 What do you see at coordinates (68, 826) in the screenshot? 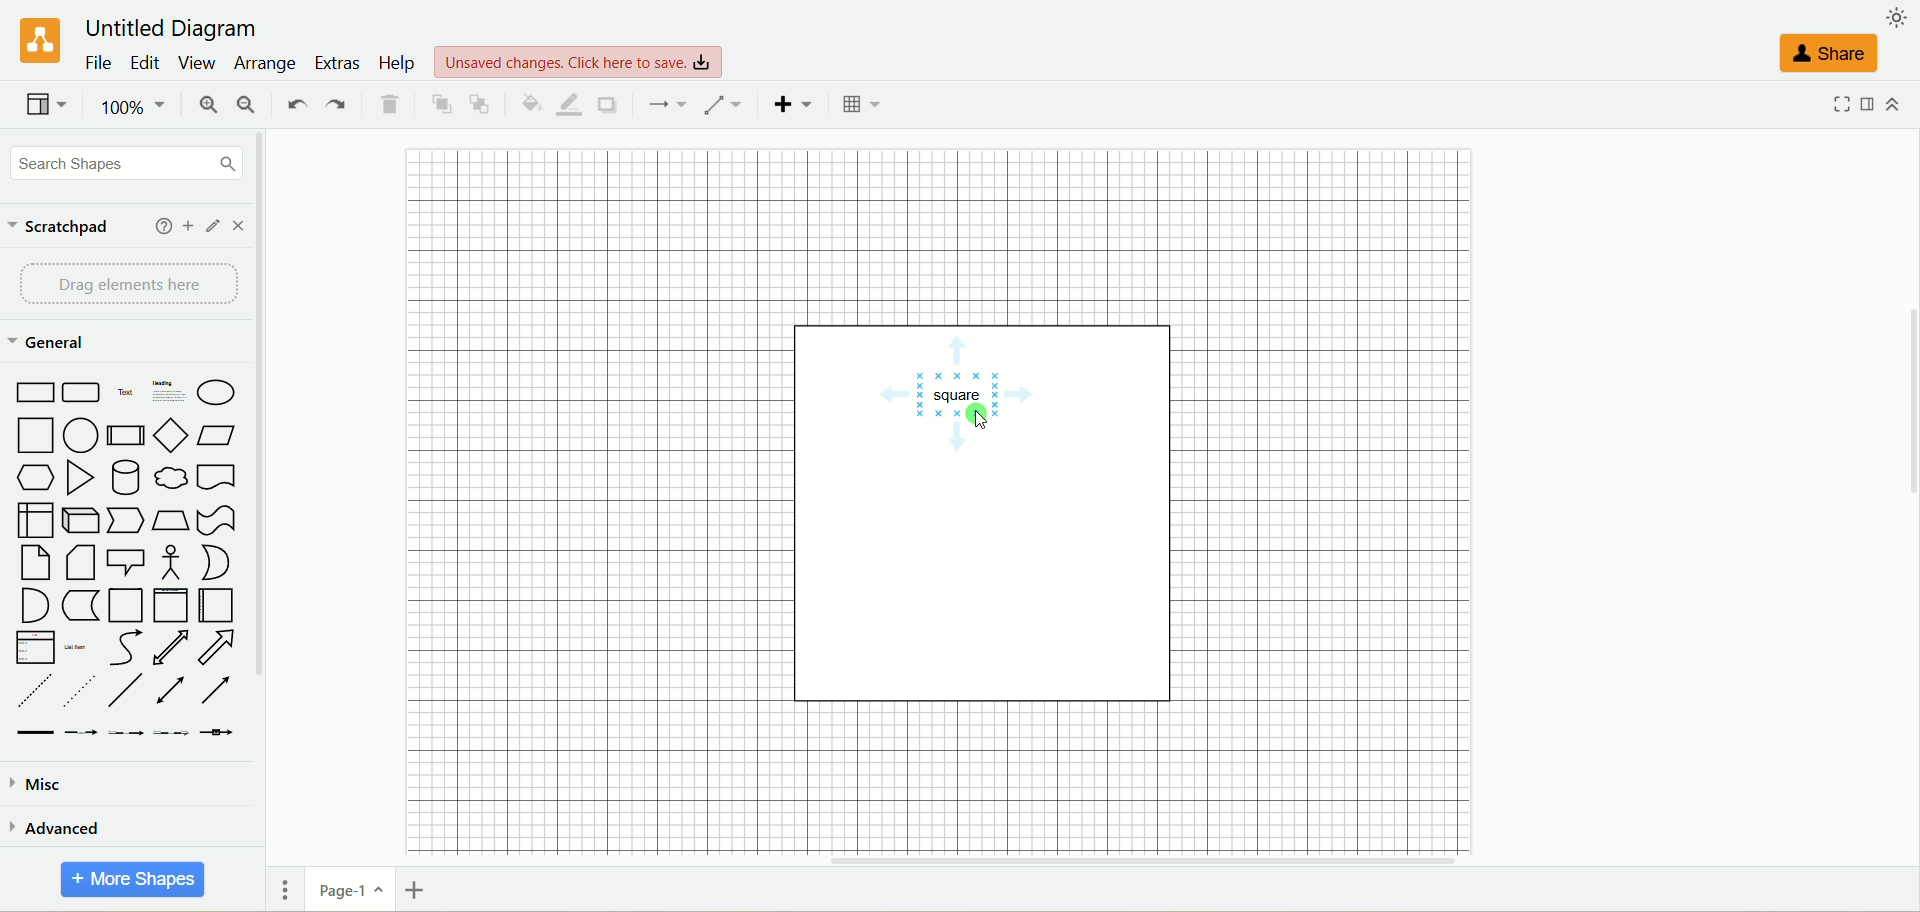
I see `advanced` at bounding box center [68, 826].